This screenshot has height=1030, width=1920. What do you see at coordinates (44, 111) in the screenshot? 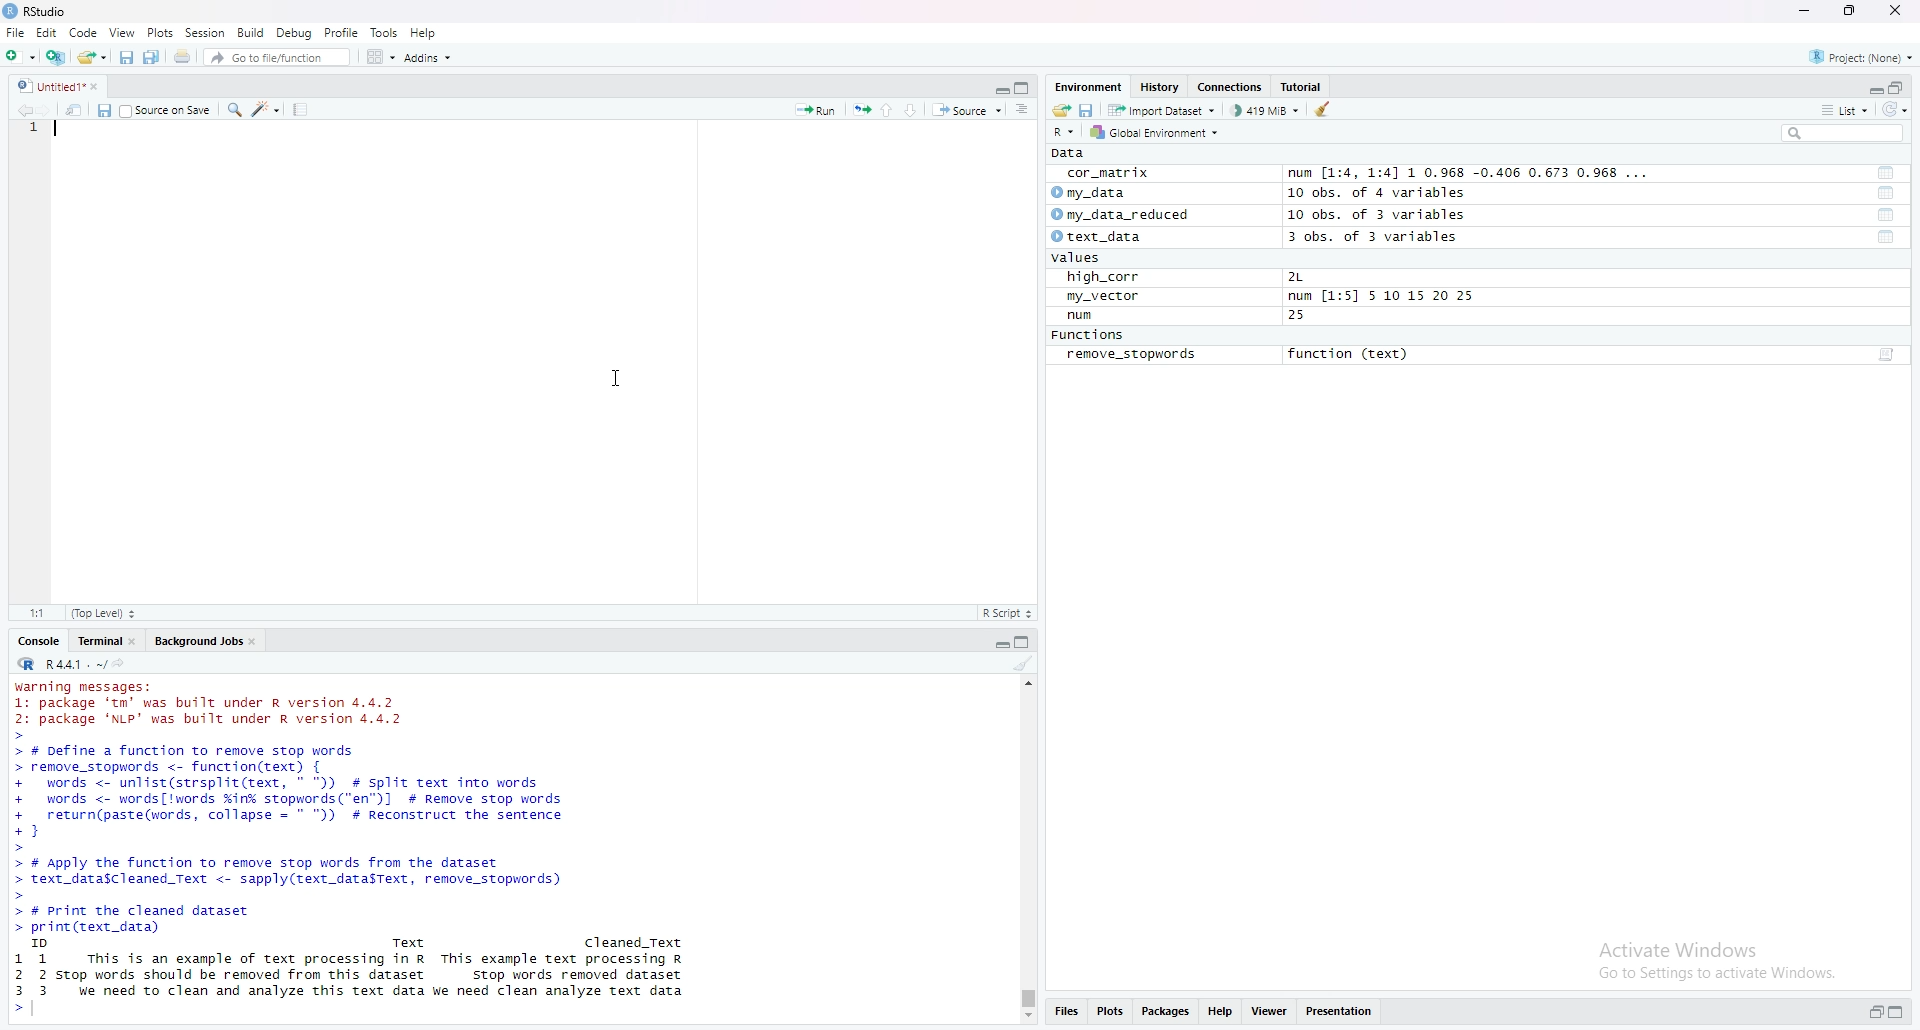
I see `Next` at bounding box center [44, 111].